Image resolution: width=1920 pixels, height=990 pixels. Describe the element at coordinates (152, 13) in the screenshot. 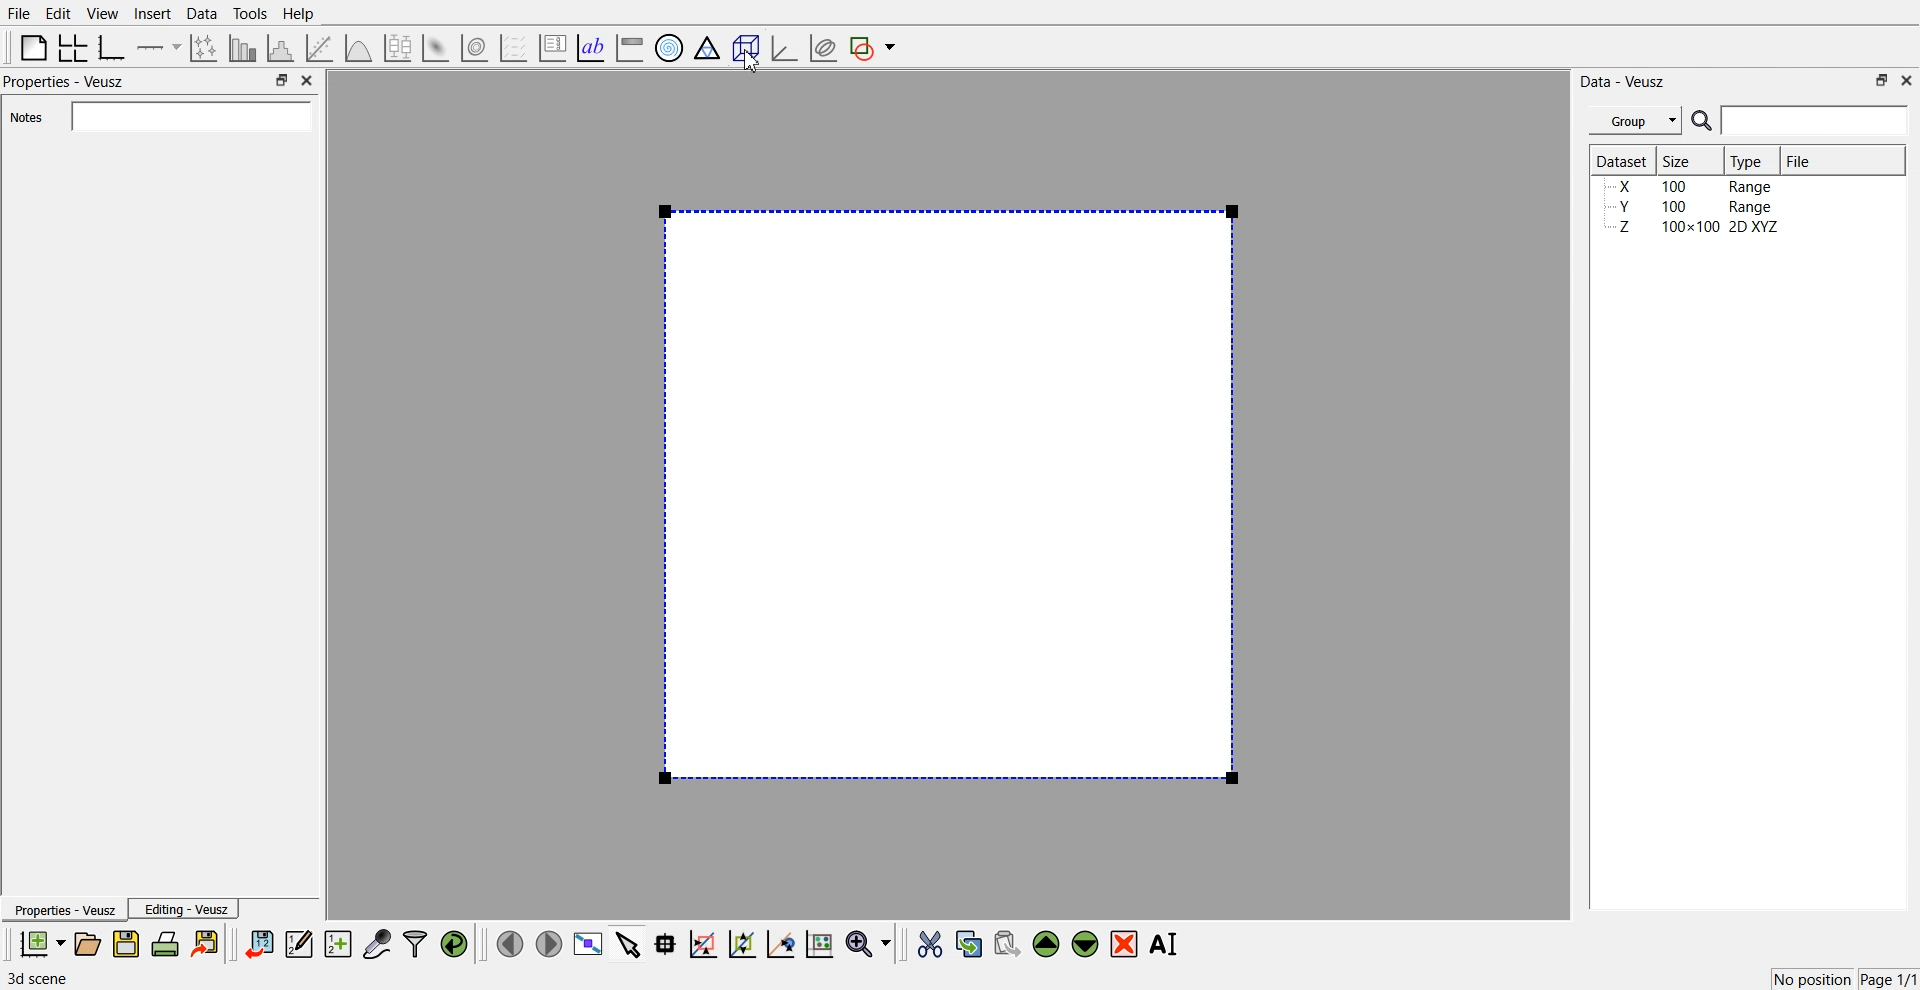

I see `Insert` at that location.